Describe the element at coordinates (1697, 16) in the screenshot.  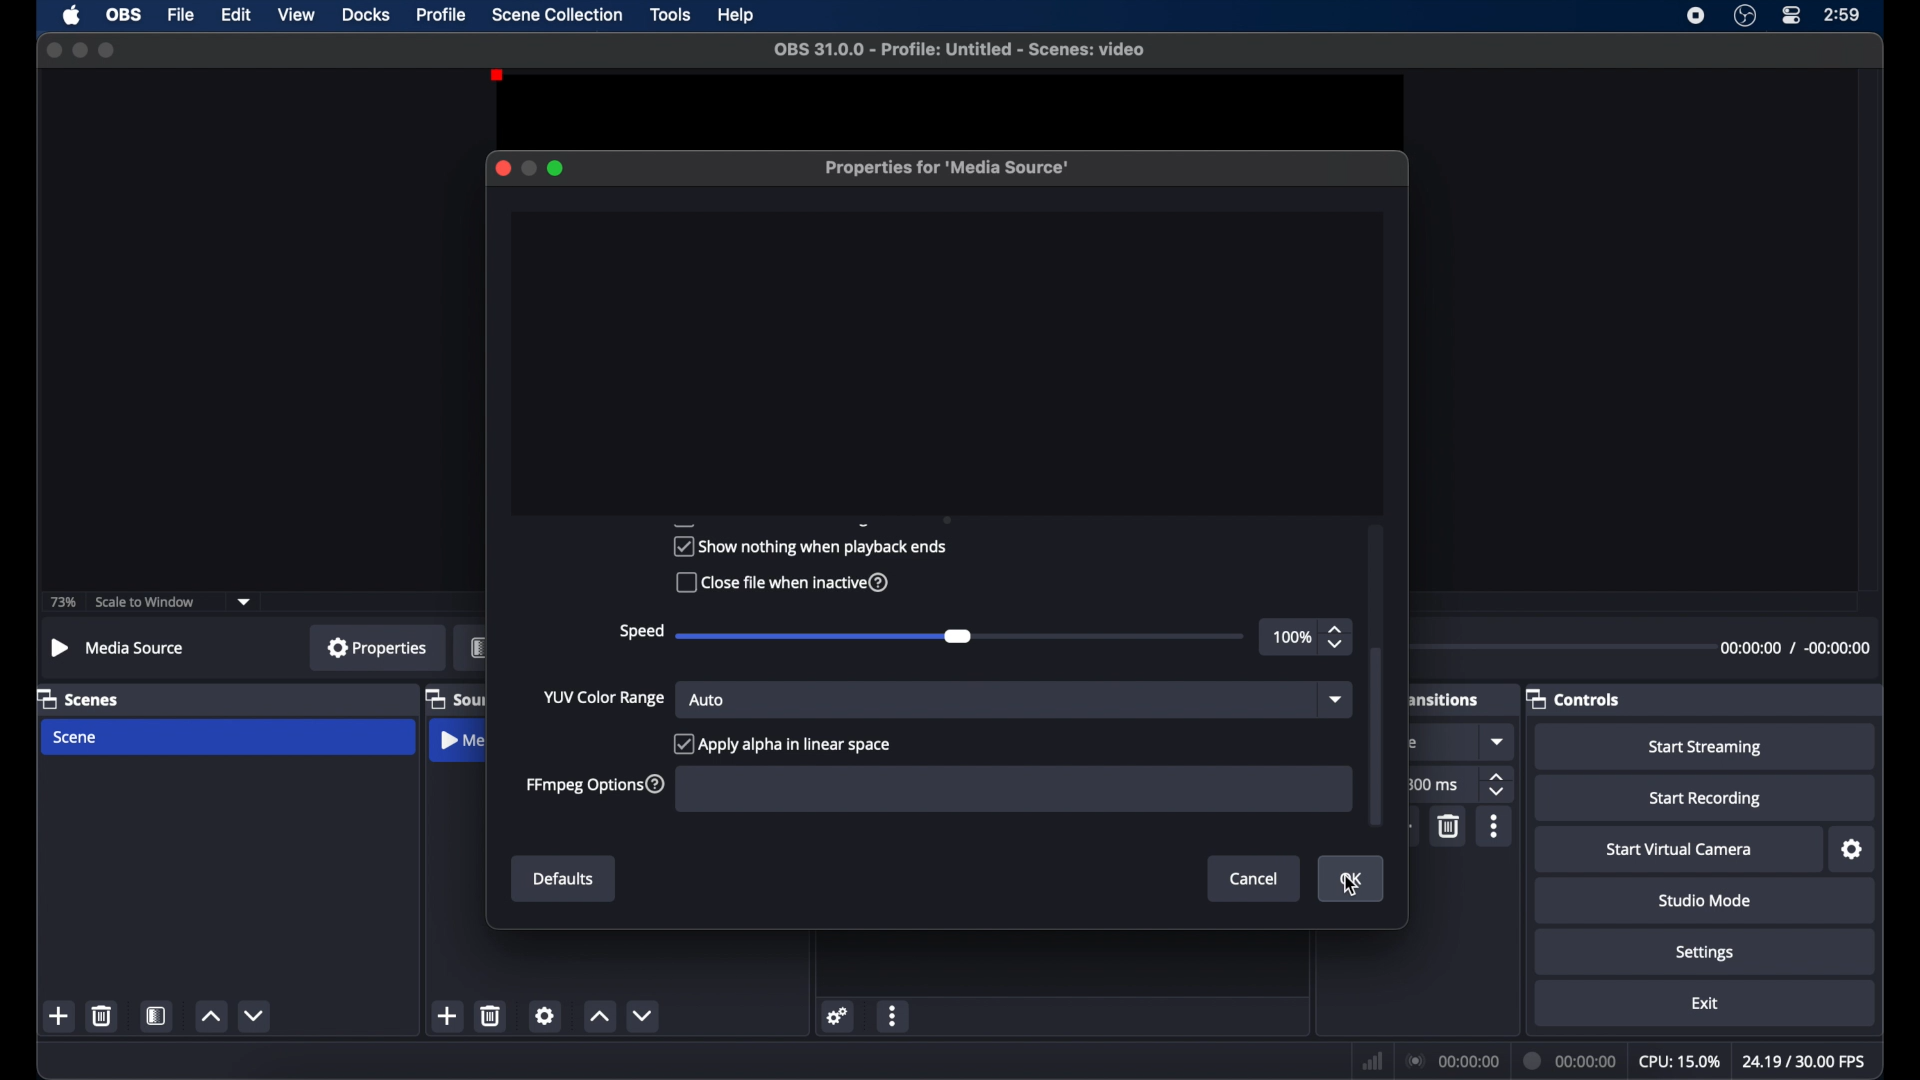
I see `screen recorder icon` at that location.